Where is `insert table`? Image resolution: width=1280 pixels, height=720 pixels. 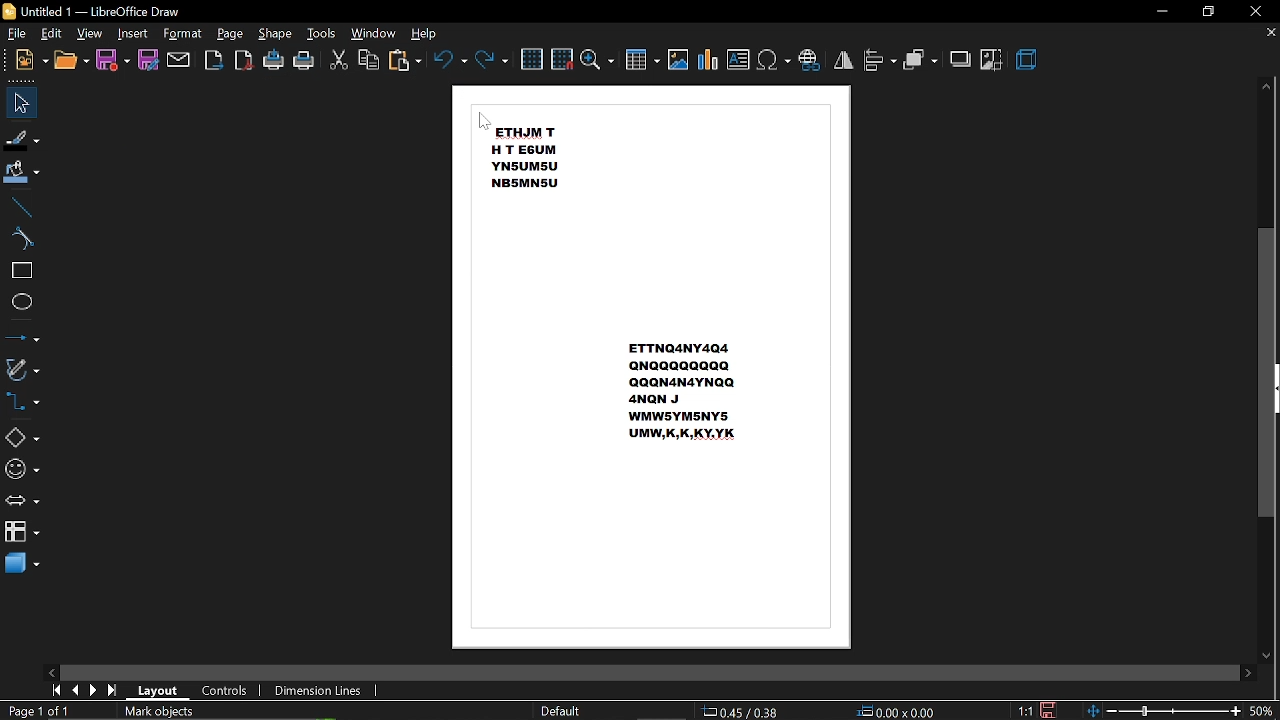
insert table is located at coordinates (643, 62).